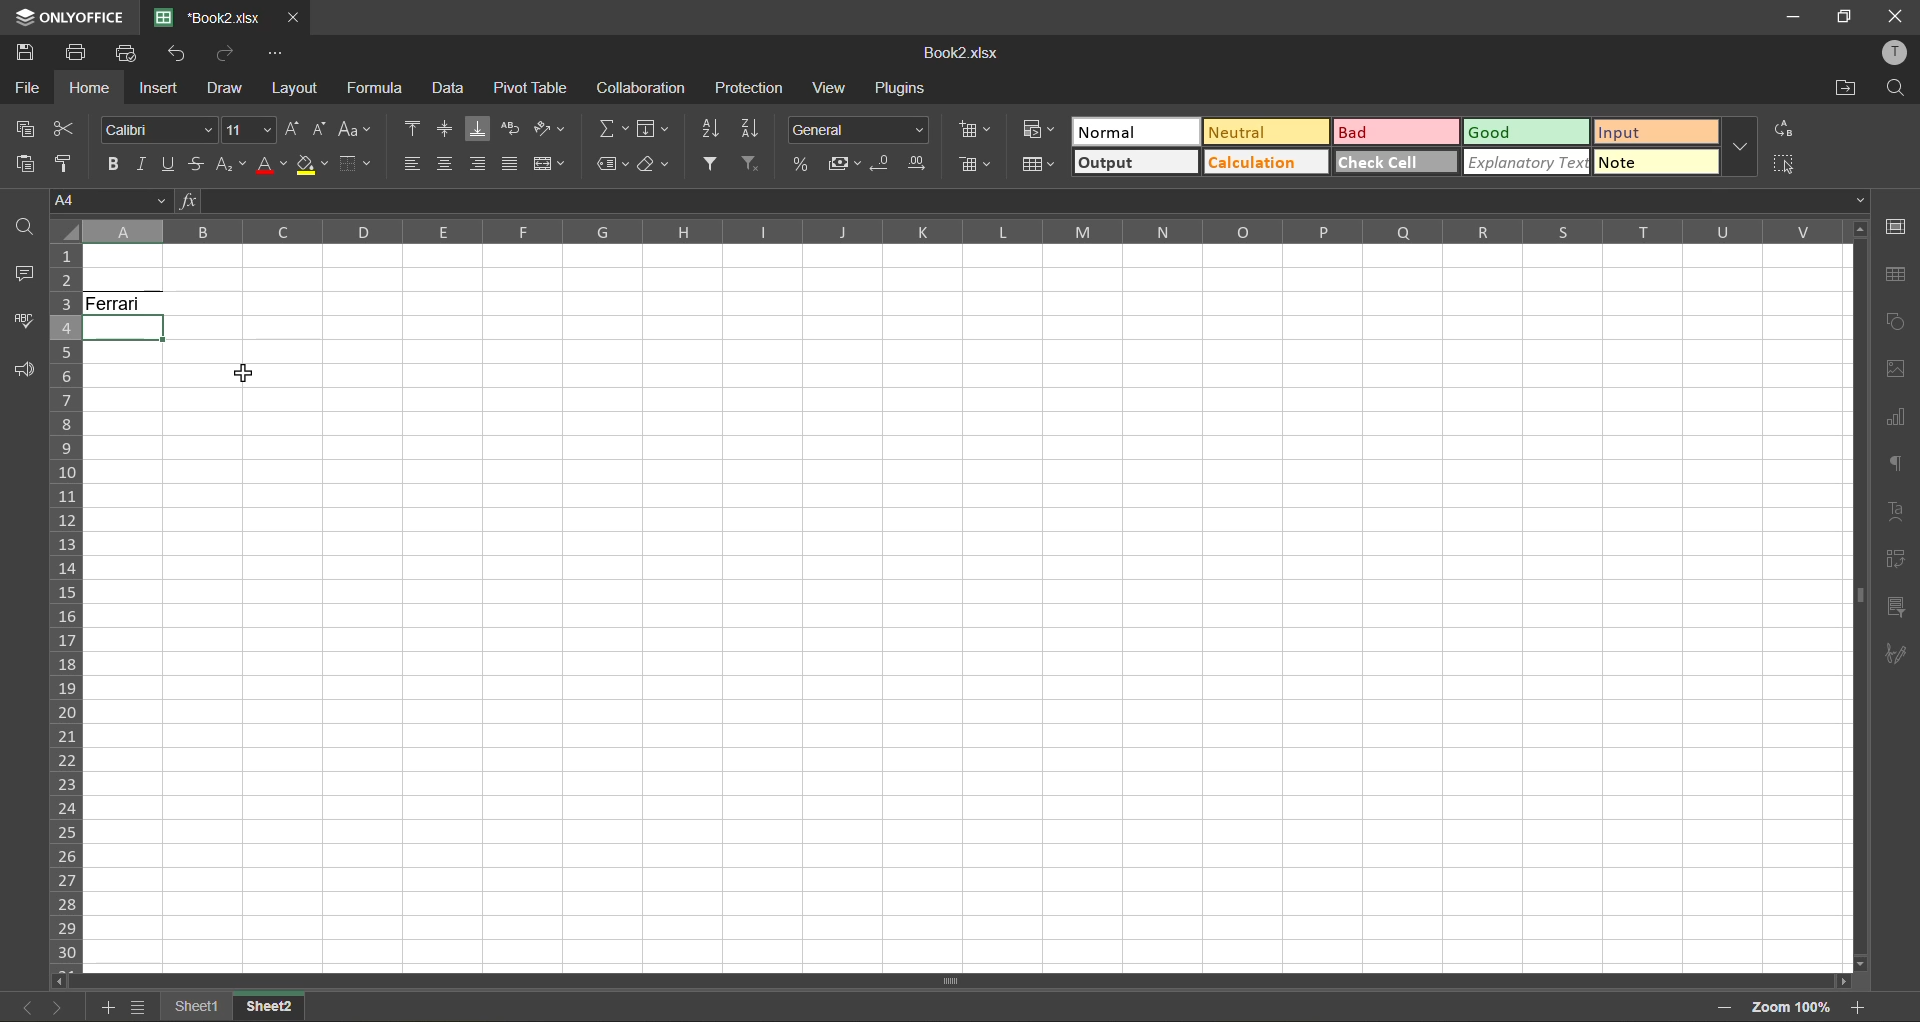 The width and height of the screenshot is (1920, 1022). Describe the element at coordinates (198, 163) in the screenshot. I see `strikethrough` at that location.